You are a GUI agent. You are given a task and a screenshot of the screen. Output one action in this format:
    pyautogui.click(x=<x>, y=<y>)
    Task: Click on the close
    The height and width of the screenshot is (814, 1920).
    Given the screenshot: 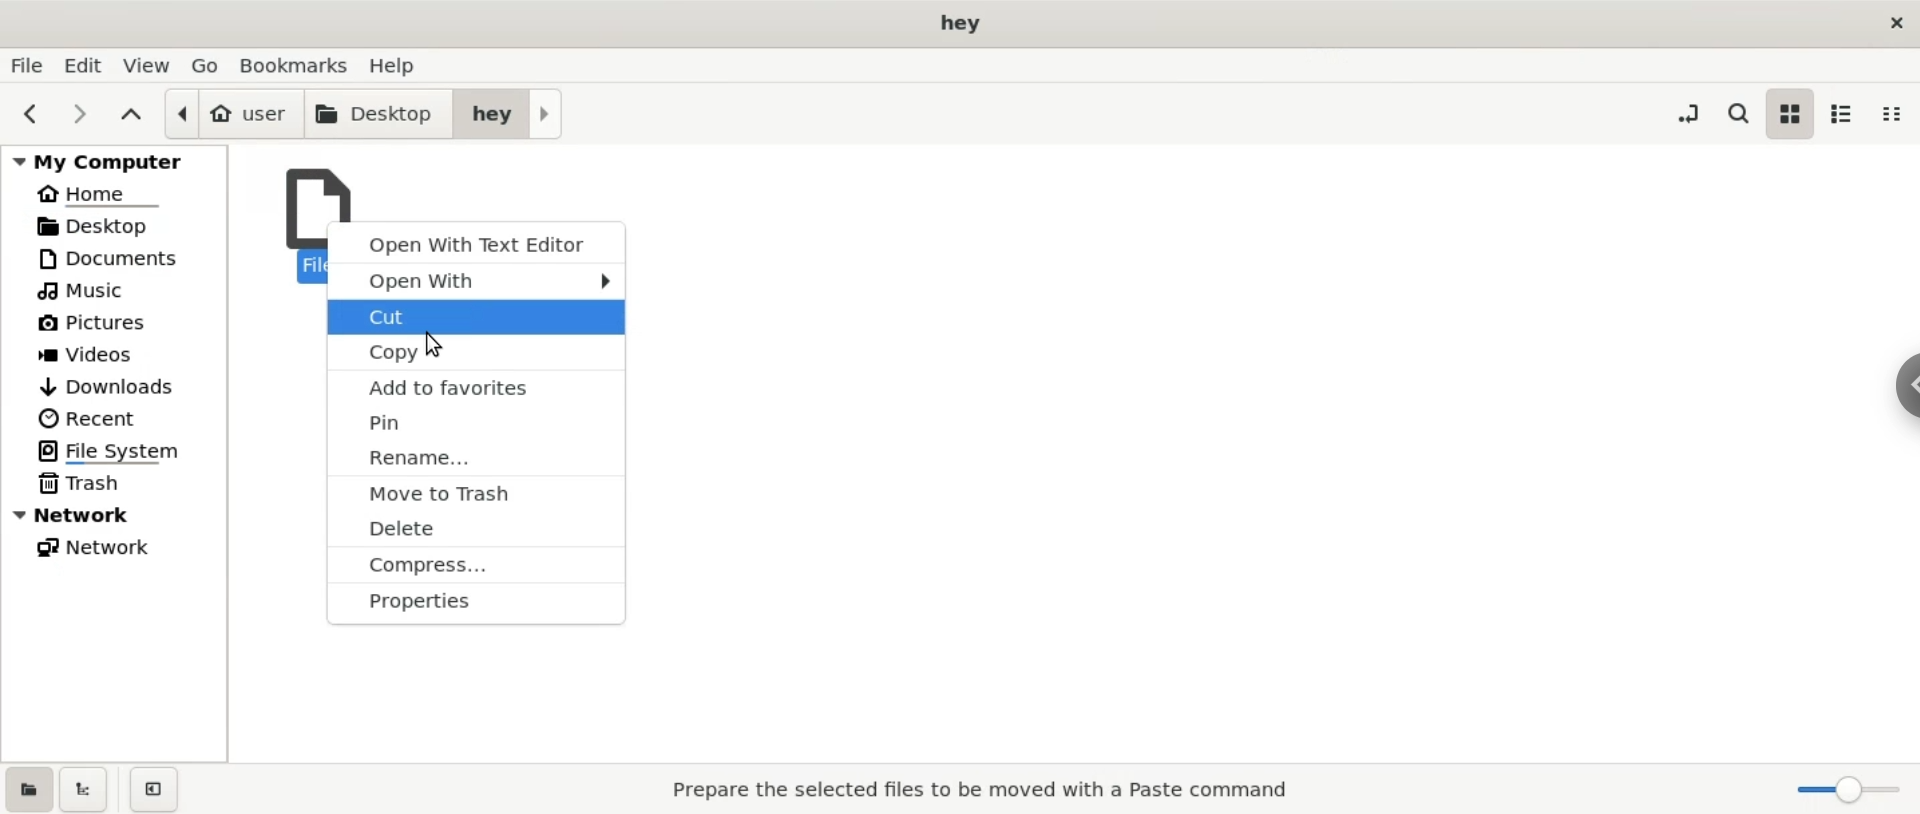 What is the action you would take?
    pyautogui.click(x=1896, y=20)
    